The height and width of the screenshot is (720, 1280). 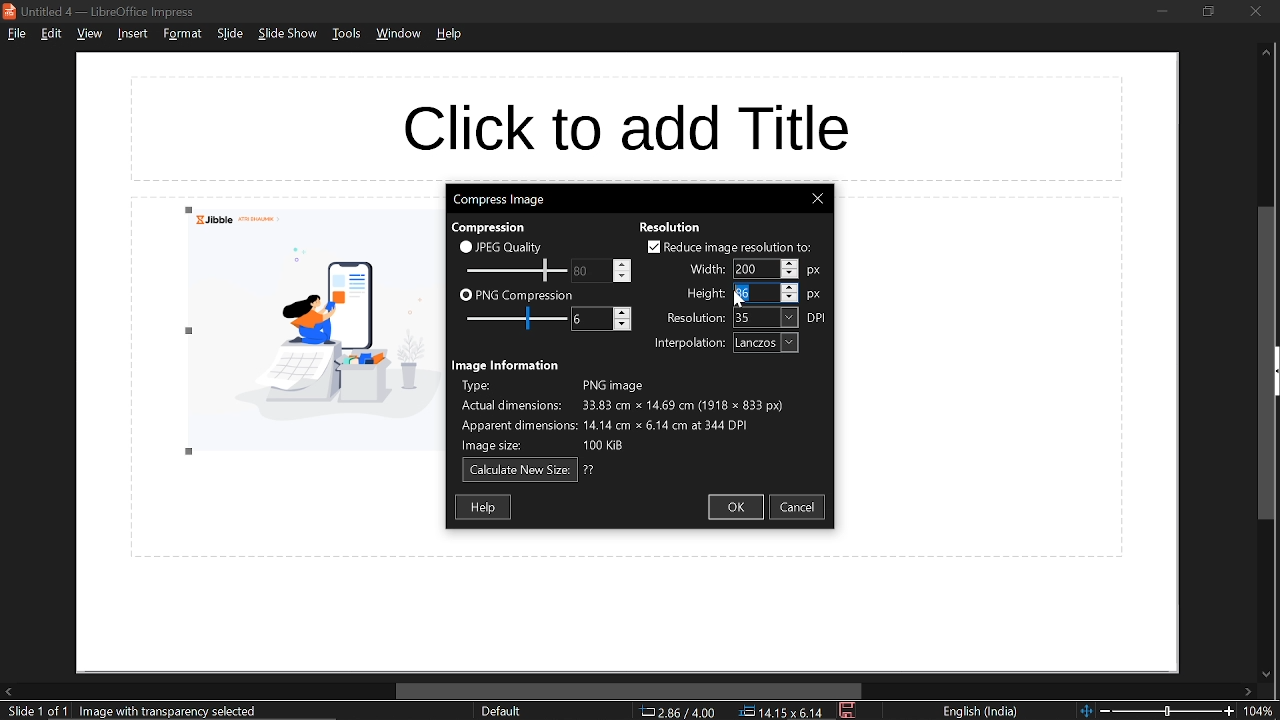 What do you see at coordinates (516, 271) in the screenshot?
I see `Change JPEG quality ` at bounding box center [516, 271].